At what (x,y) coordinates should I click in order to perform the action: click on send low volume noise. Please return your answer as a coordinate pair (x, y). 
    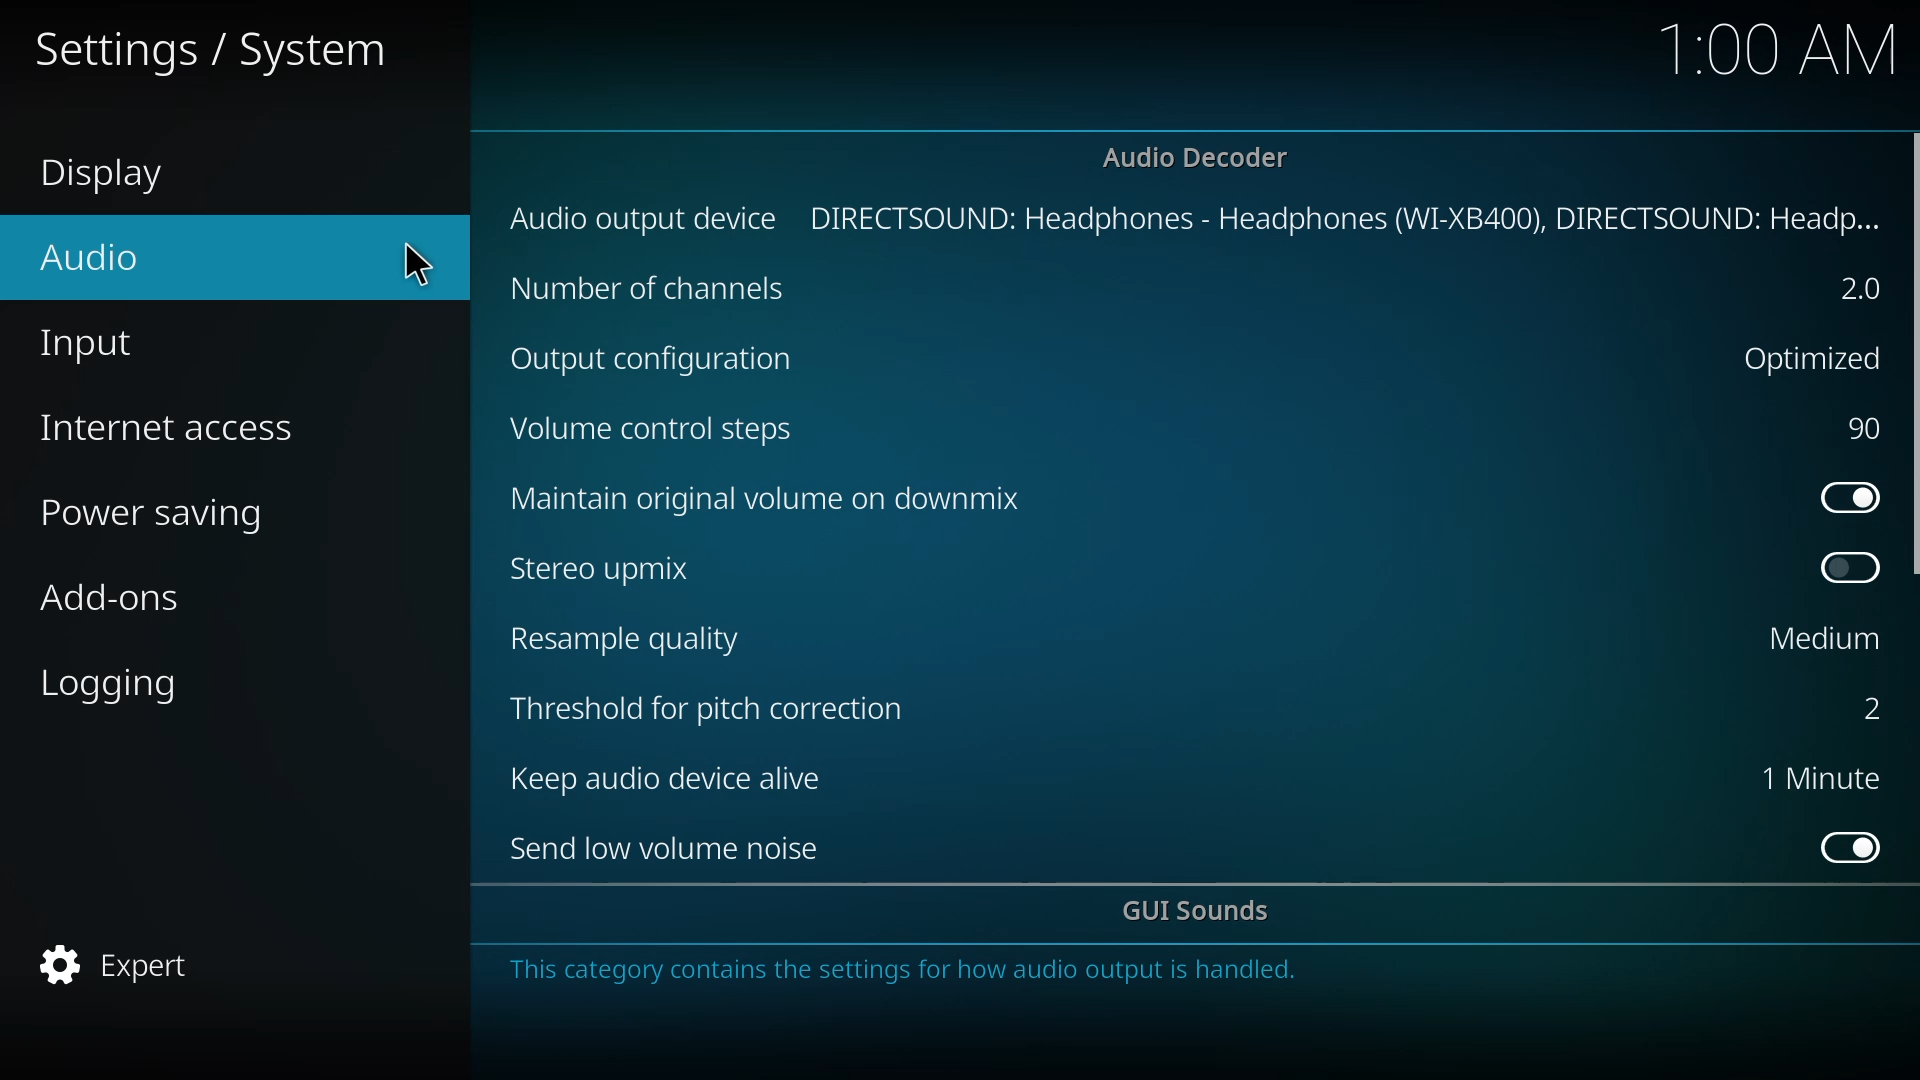
    Looking at the image, I should click on (667, 845).